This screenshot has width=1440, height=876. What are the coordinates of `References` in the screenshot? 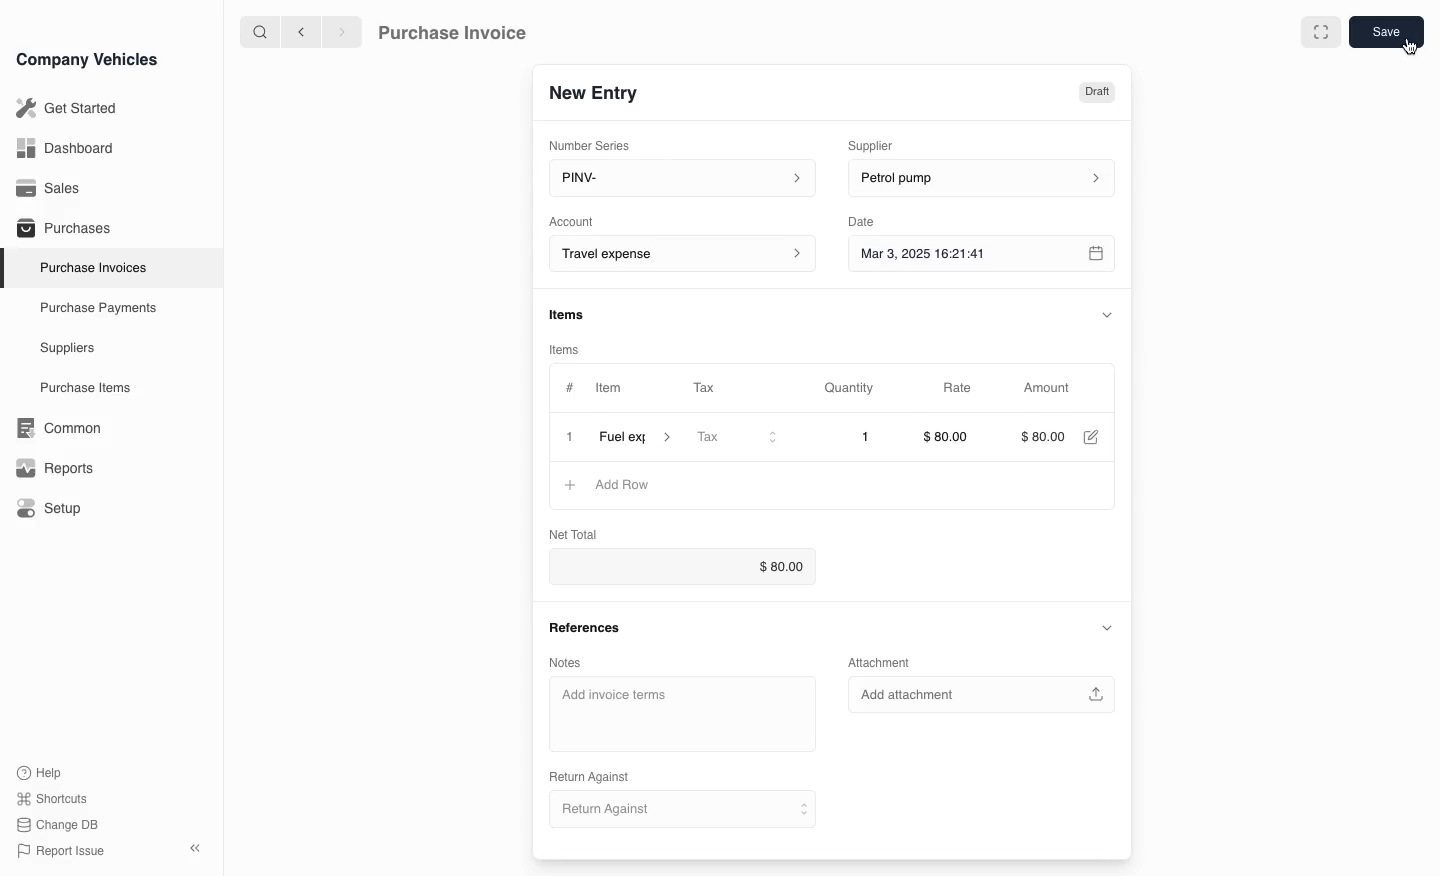 It's located at (587, 627).